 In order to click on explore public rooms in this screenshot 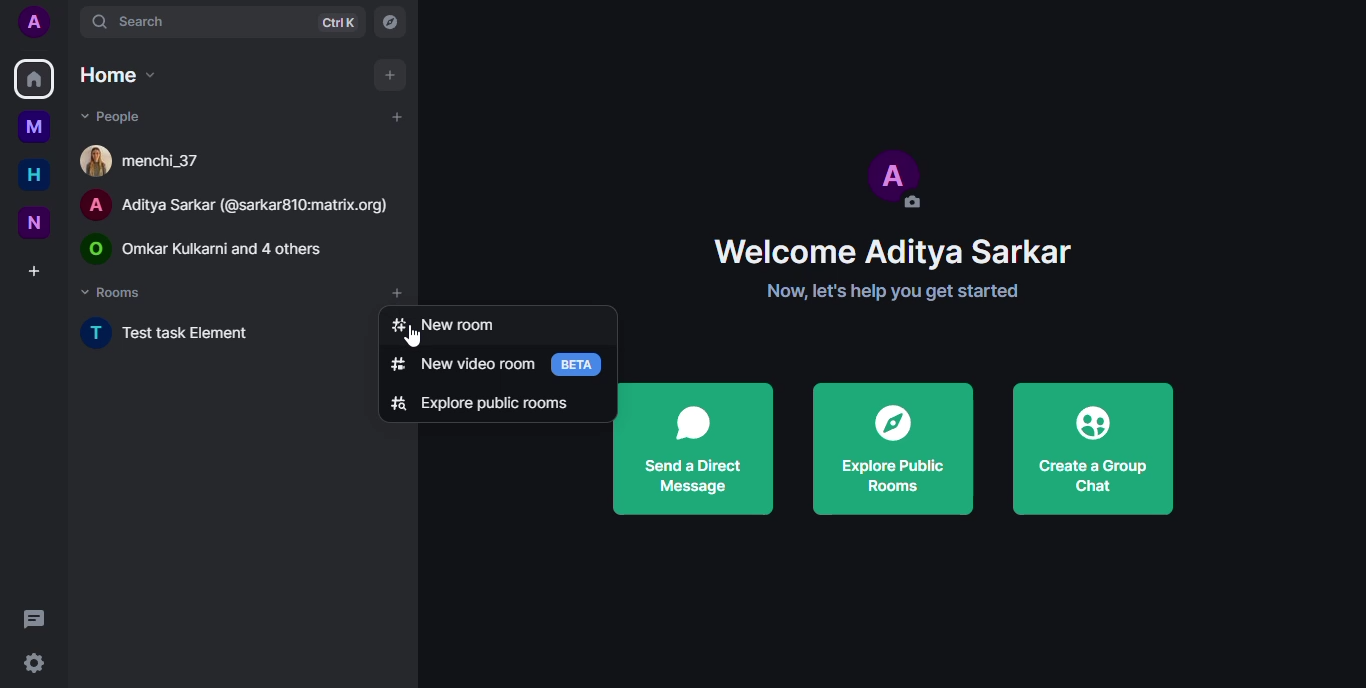, I will do `click(894, 450)`.